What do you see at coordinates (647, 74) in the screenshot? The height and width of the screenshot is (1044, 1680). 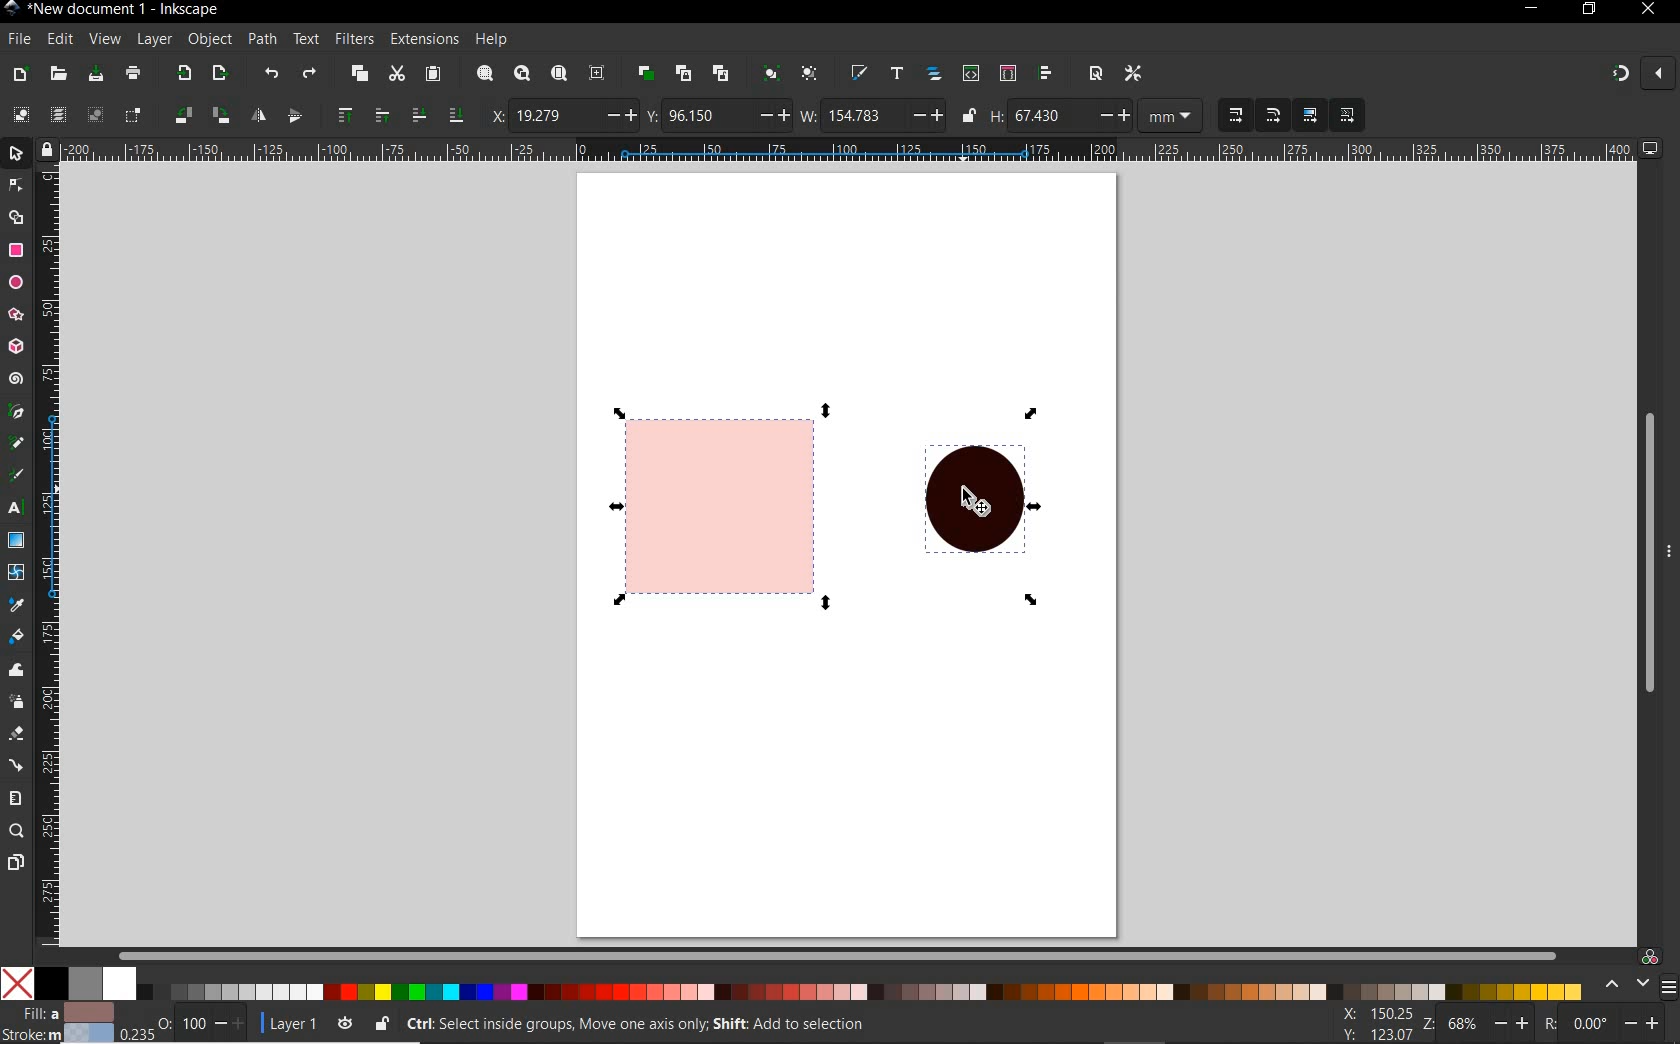 I see `duplicate` at bounding box center [647, 74].